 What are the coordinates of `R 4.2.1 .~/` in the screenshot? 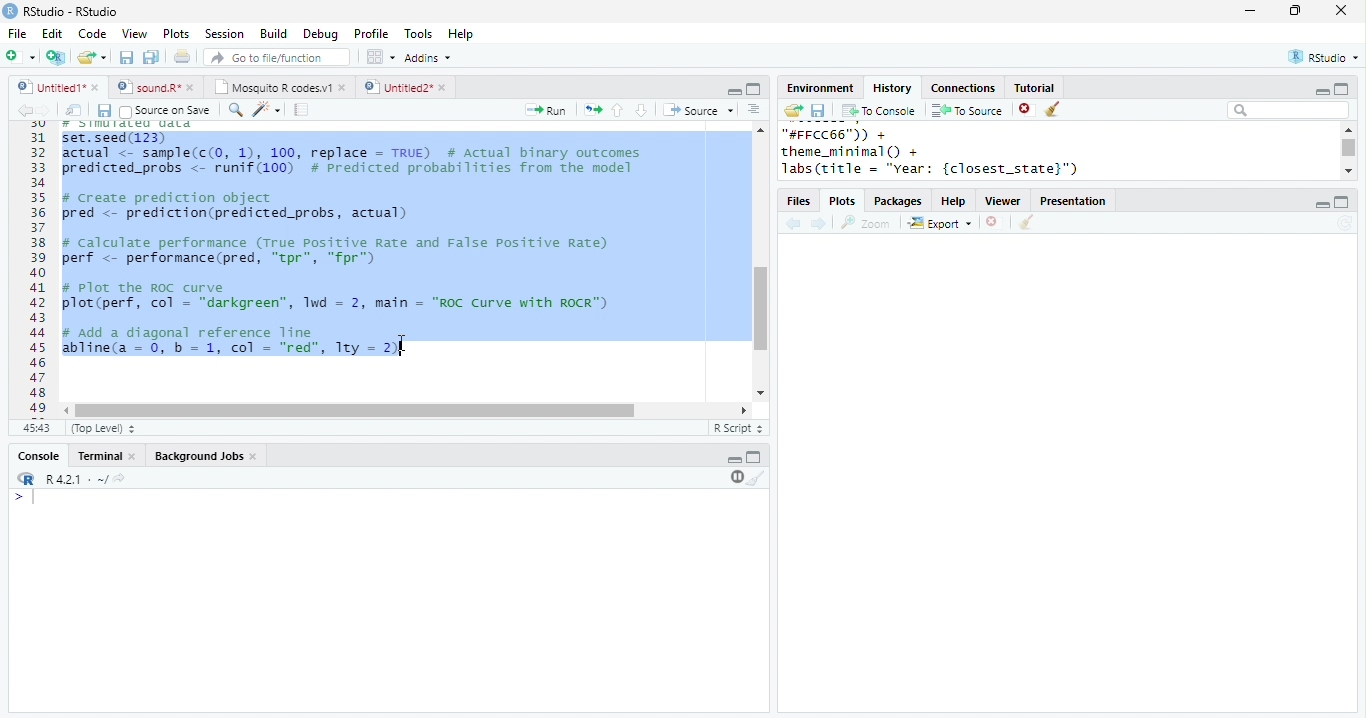 It's located at (73, 480).